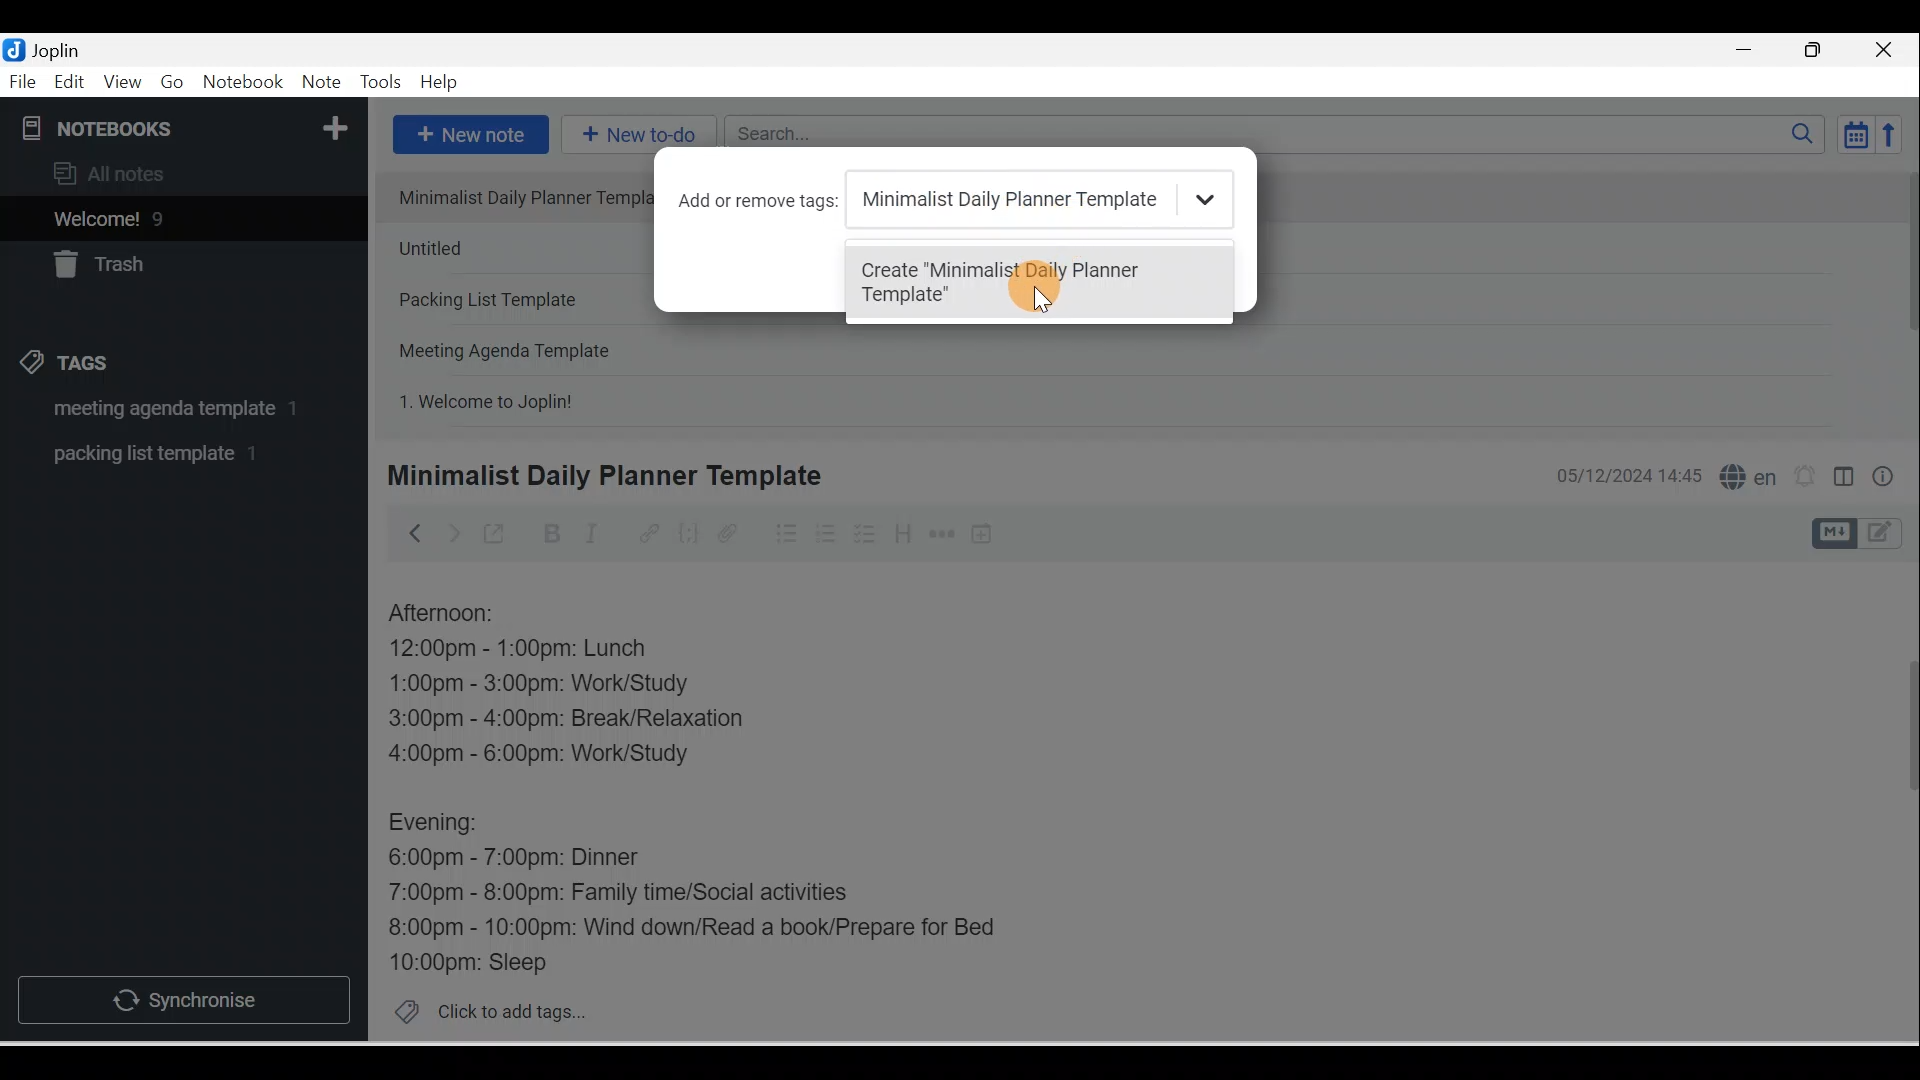  What do you see at coordinates (1023, 285) in the screenshot?
I see `Create "Minimalist Daily Planner Template"` at bounding box center [1023, 285].